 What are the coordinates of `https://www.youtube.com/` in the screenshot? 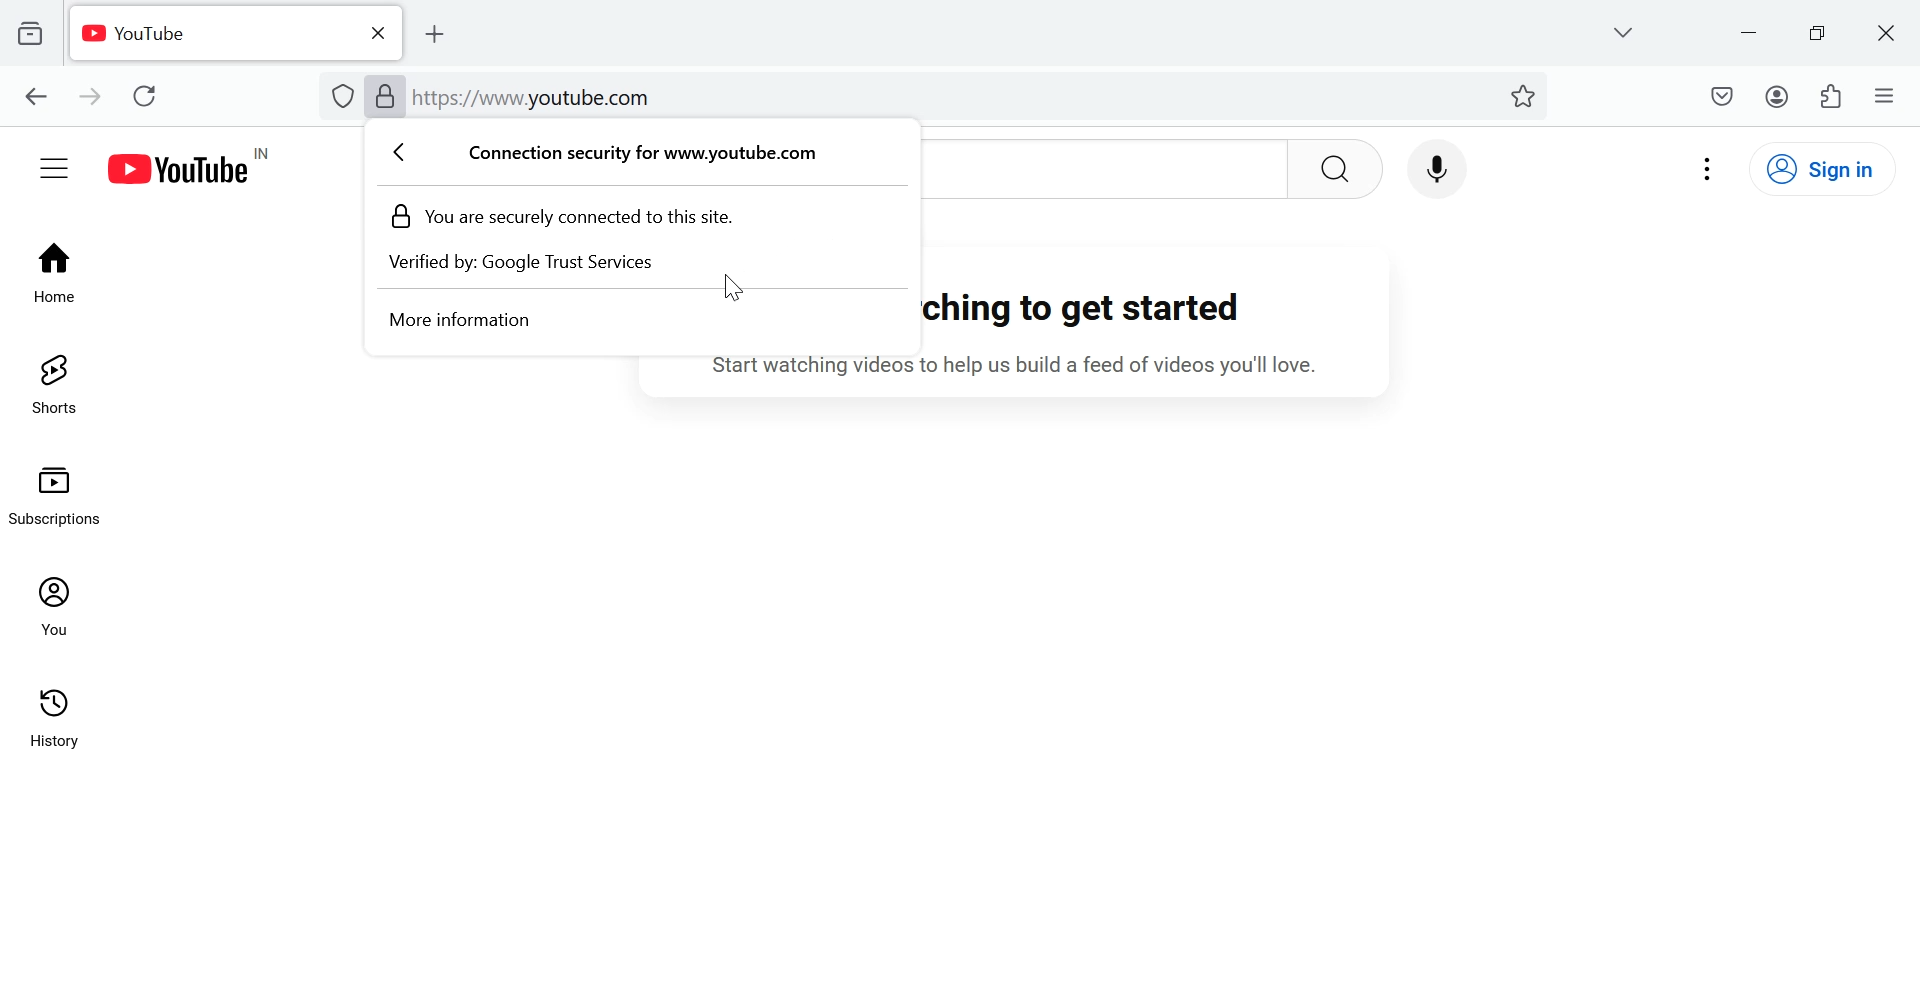 It's located at (536, 97).